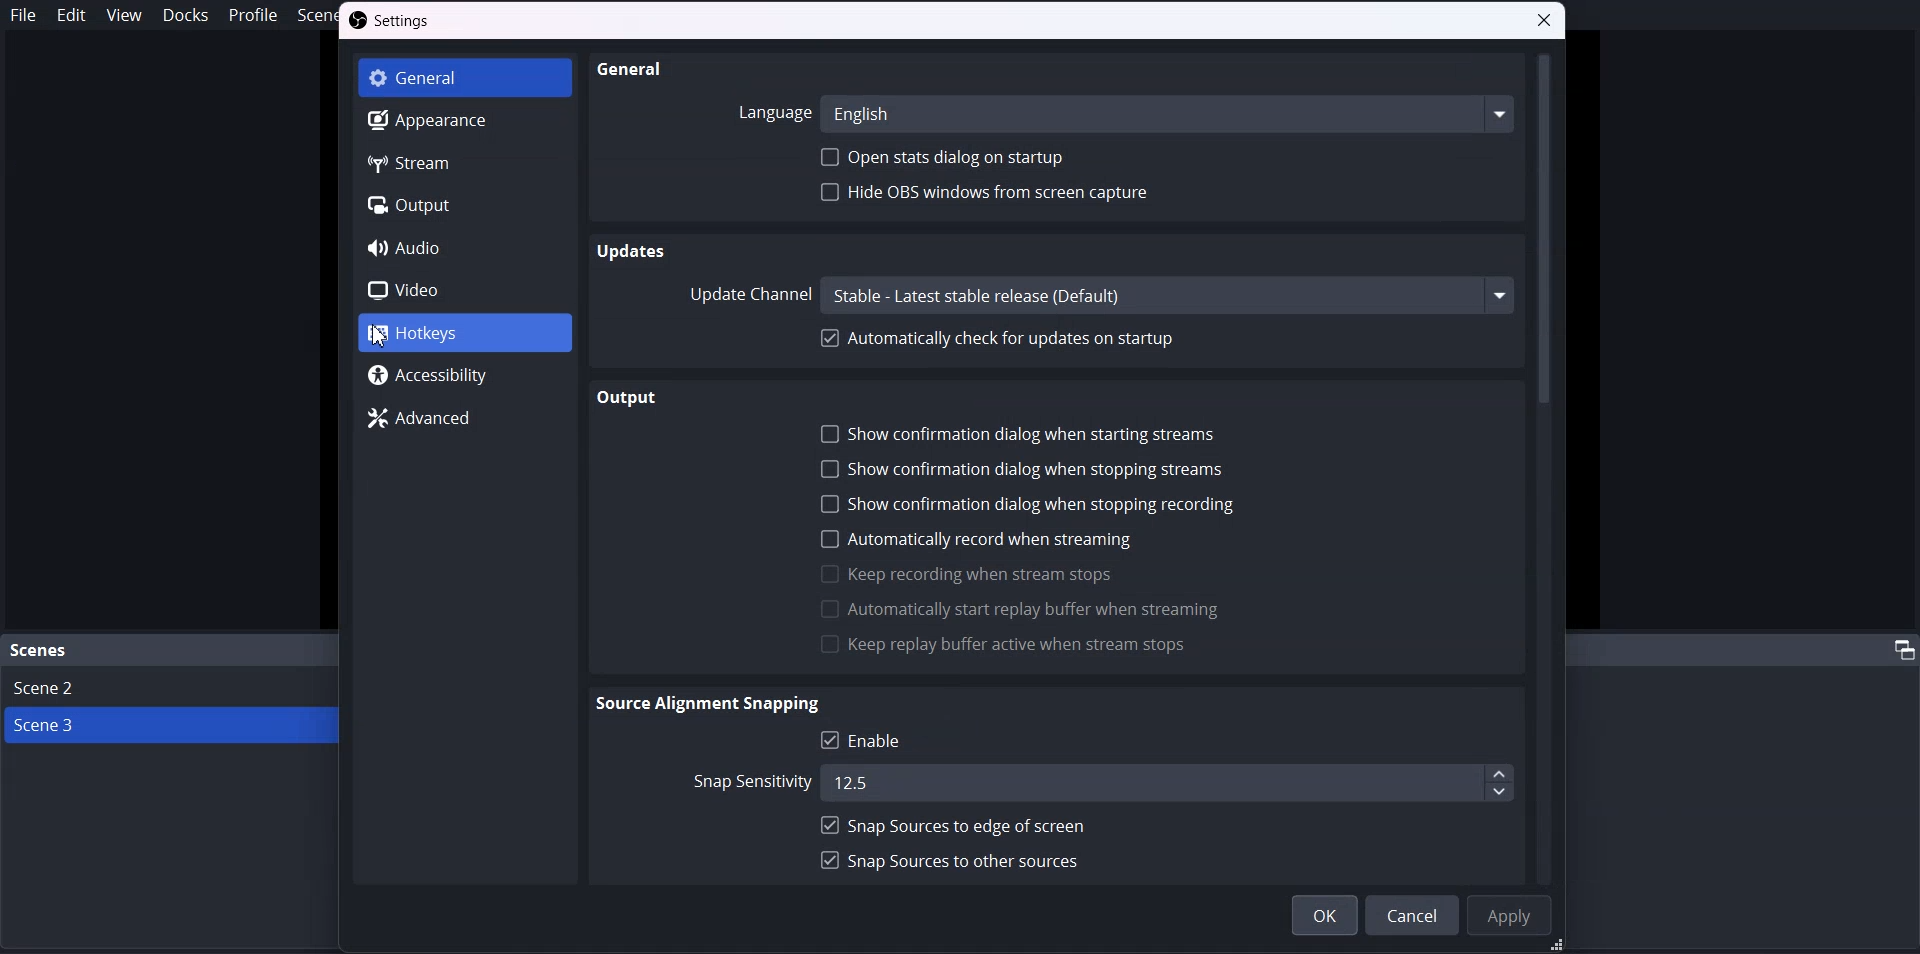 Image resolution: width=1920 pixels, height=954 pixels. What do you see at coordinates (71, 15) in the screenshot?
I see `Edit` at bounding box center [71, 15].